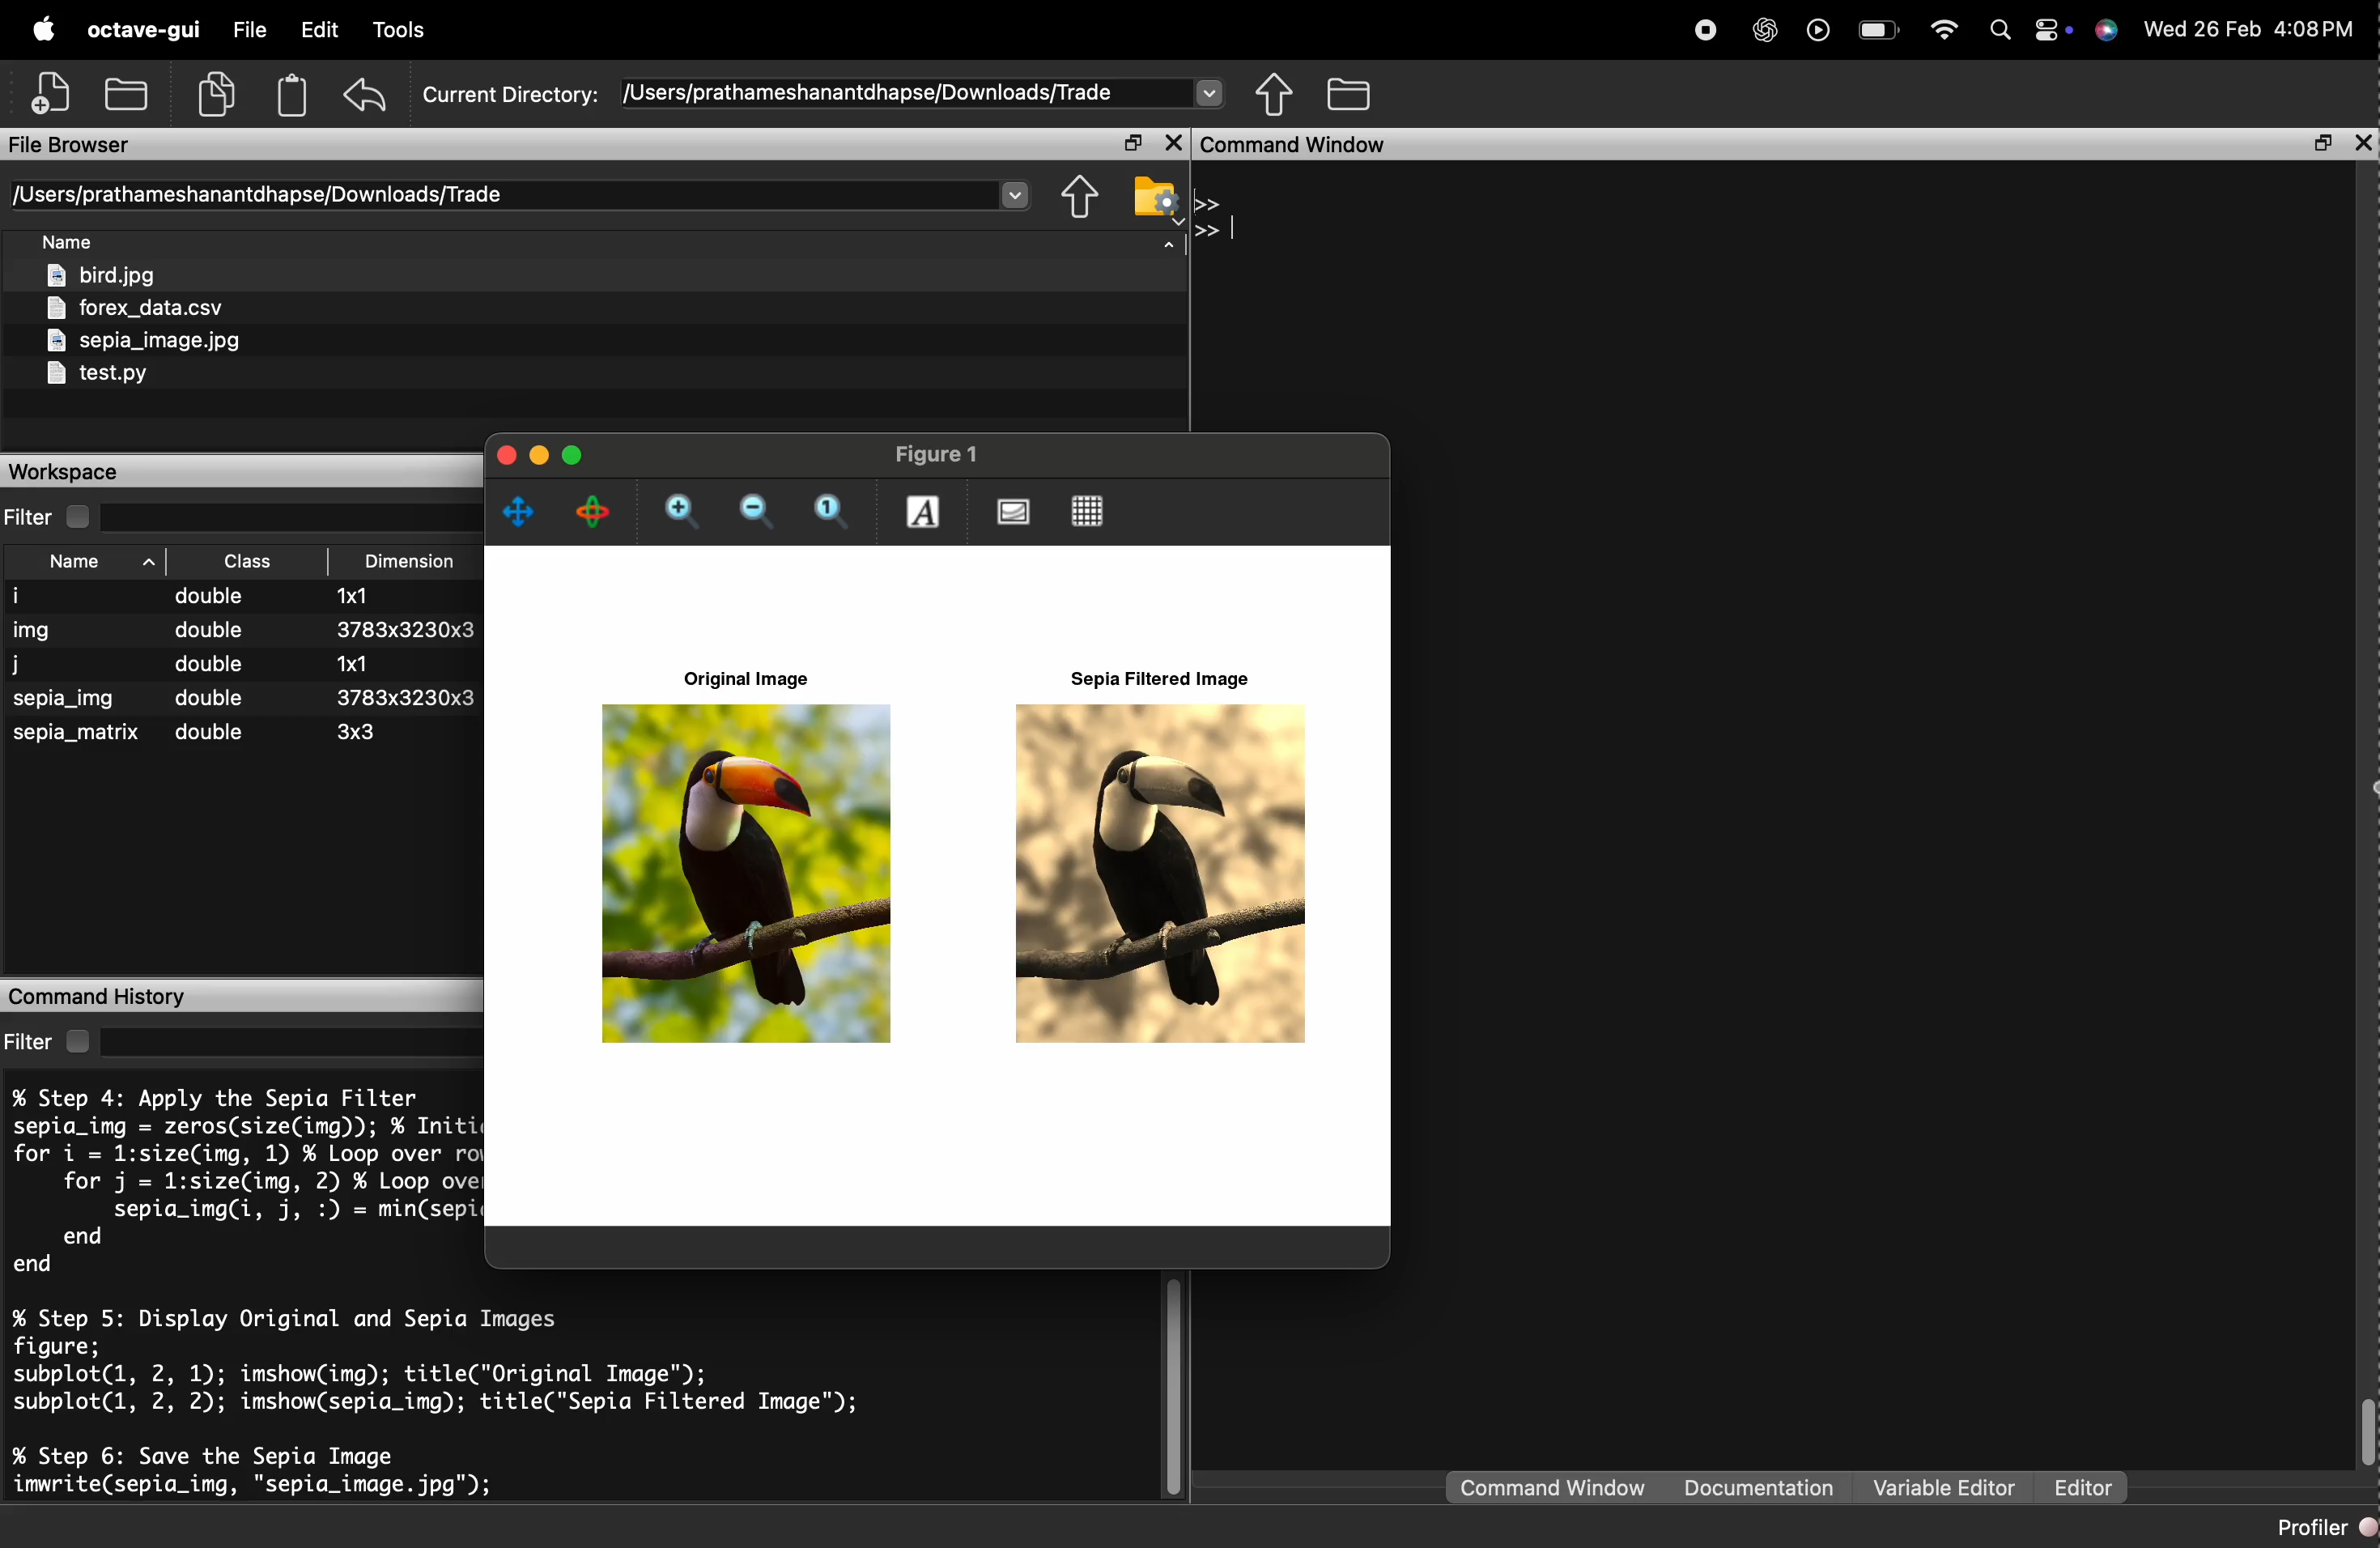 This screenshot has height=1548, width=2380. Describe the element at coordinates (2086, 1486) in the screenshot. I see `Editor` at that location.